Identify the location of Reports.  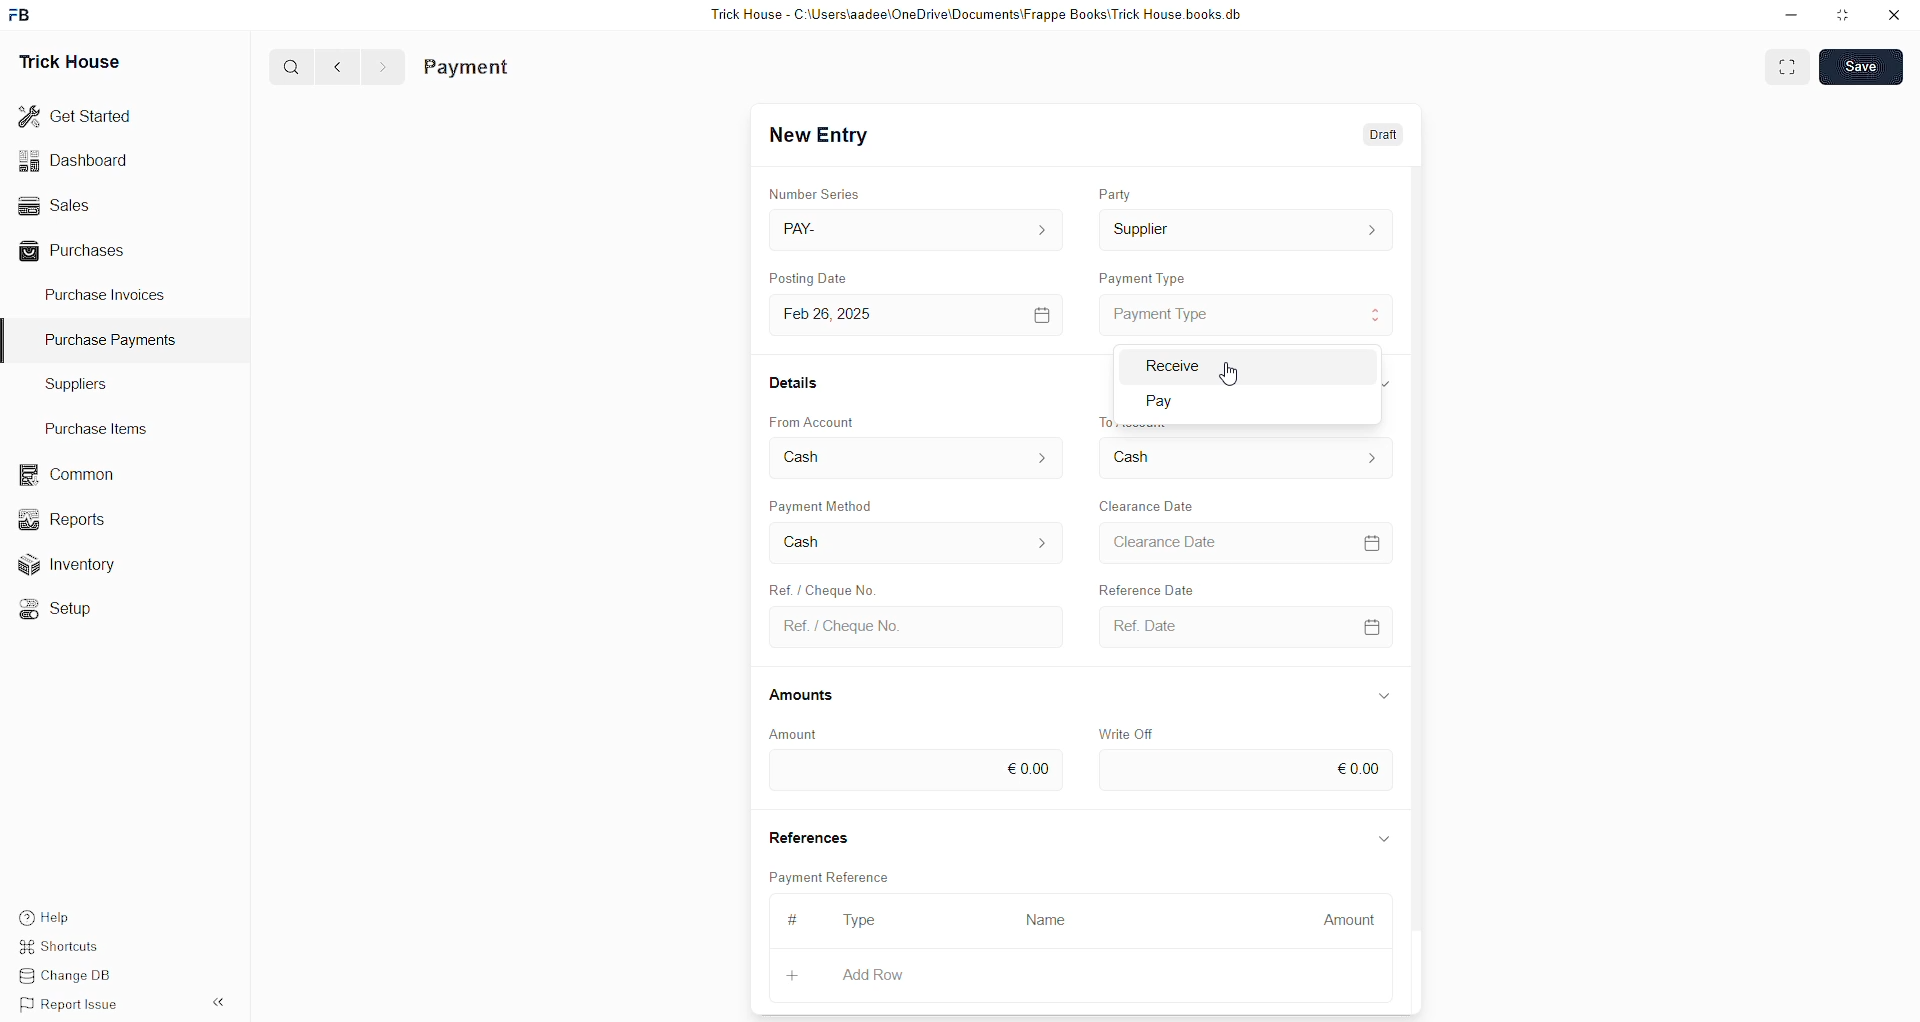
(63, 518).